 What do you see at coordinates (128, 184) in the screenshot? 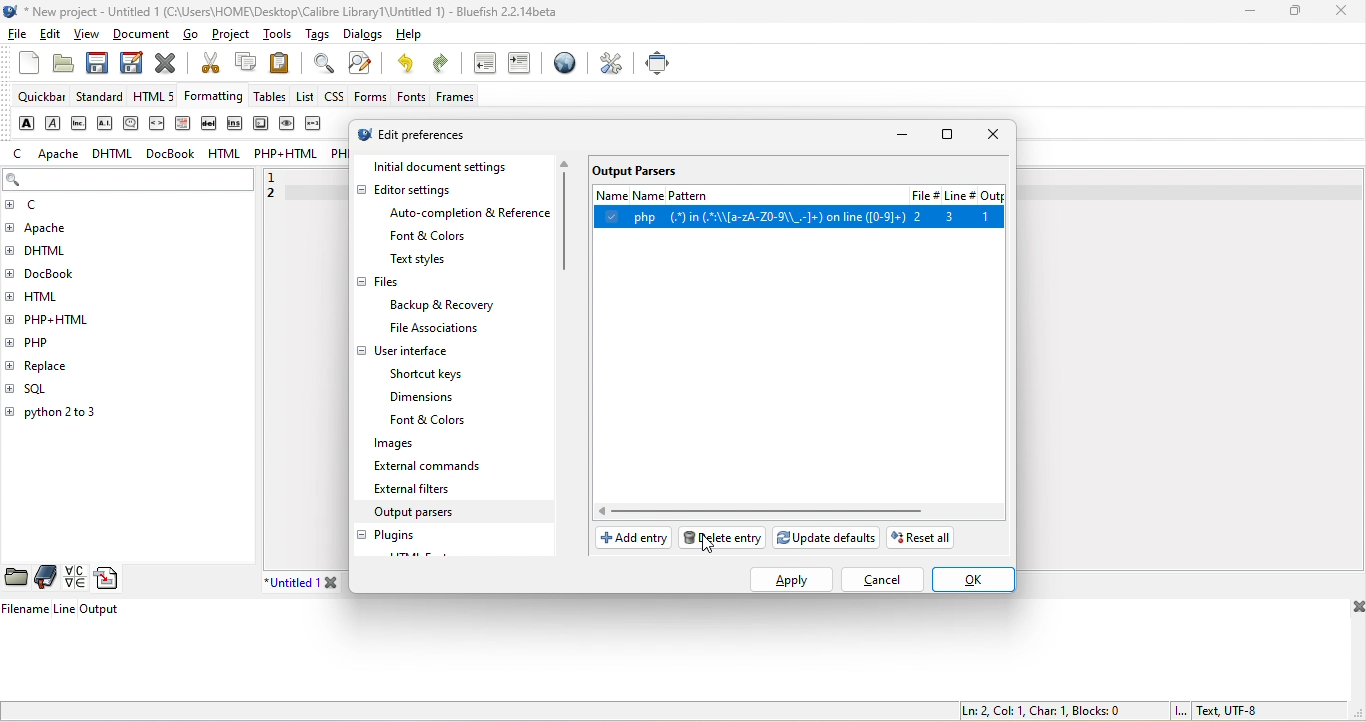
I see `search bar` at bounding box center [128, 184].